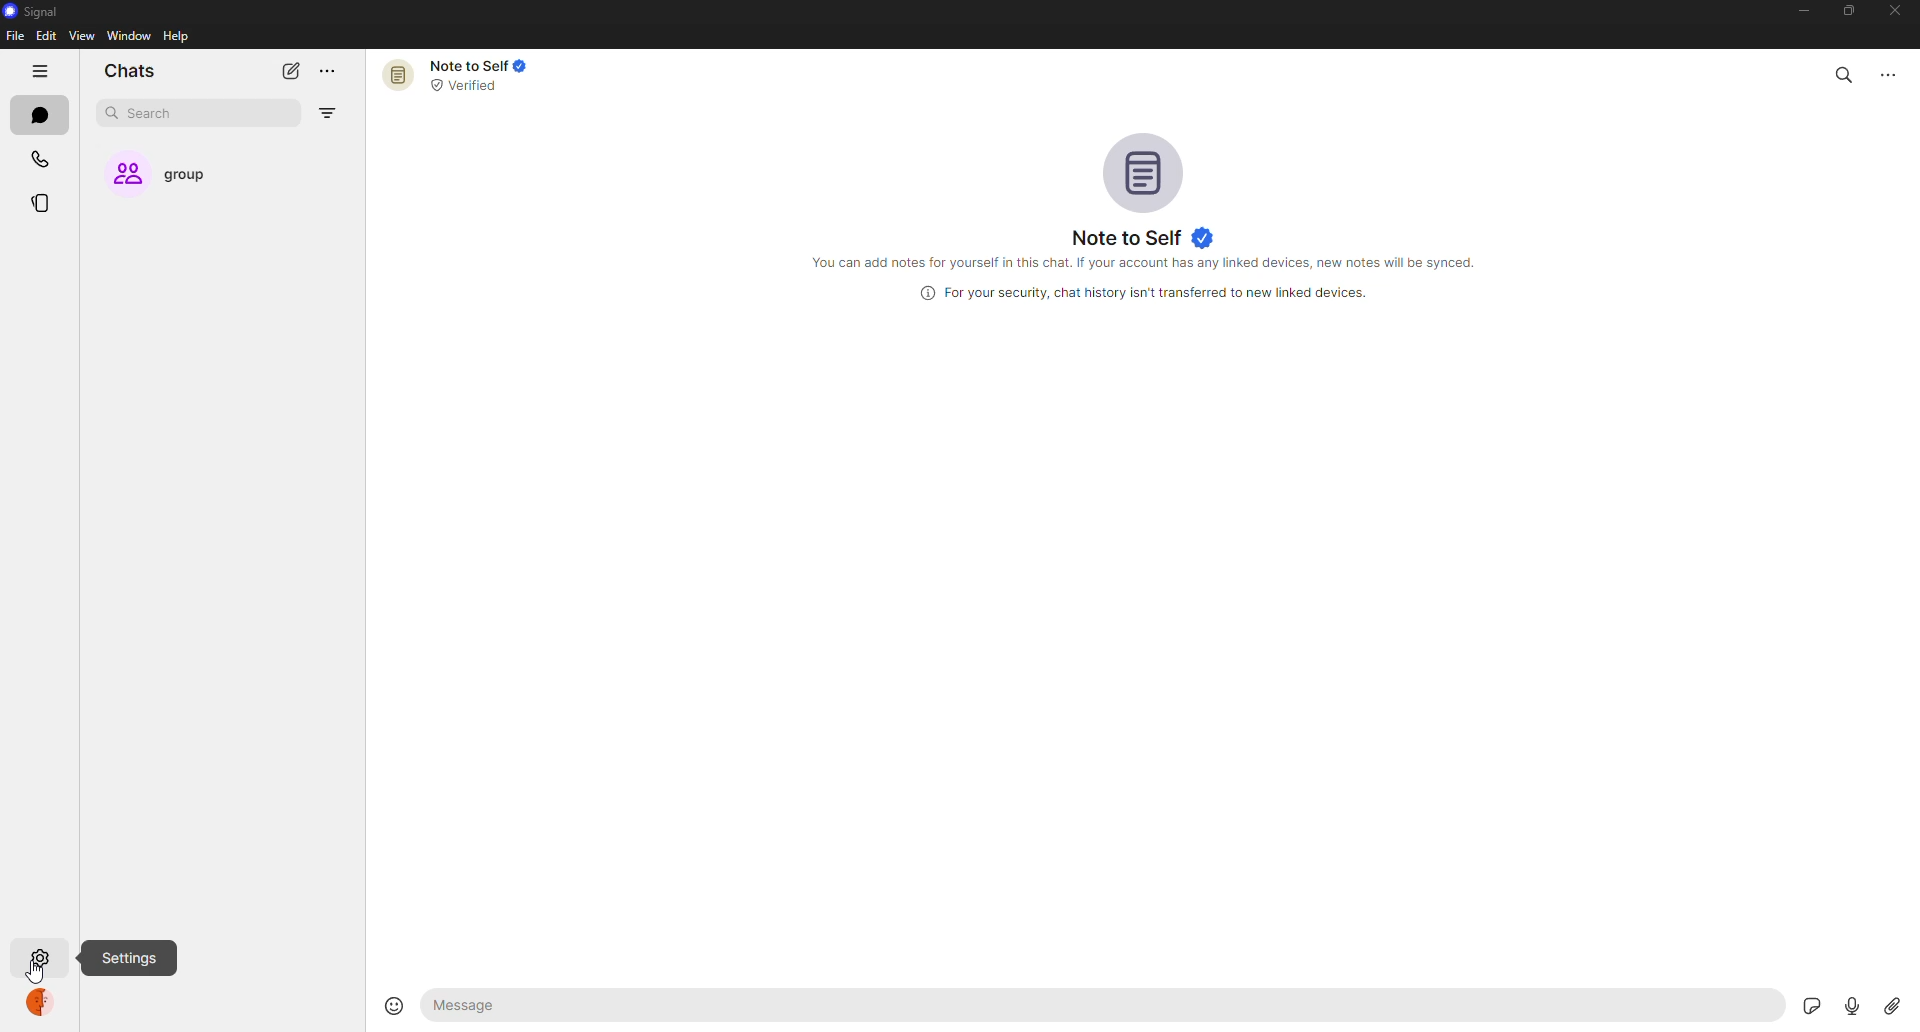  I want to click on note to self, so click(1143, 237).